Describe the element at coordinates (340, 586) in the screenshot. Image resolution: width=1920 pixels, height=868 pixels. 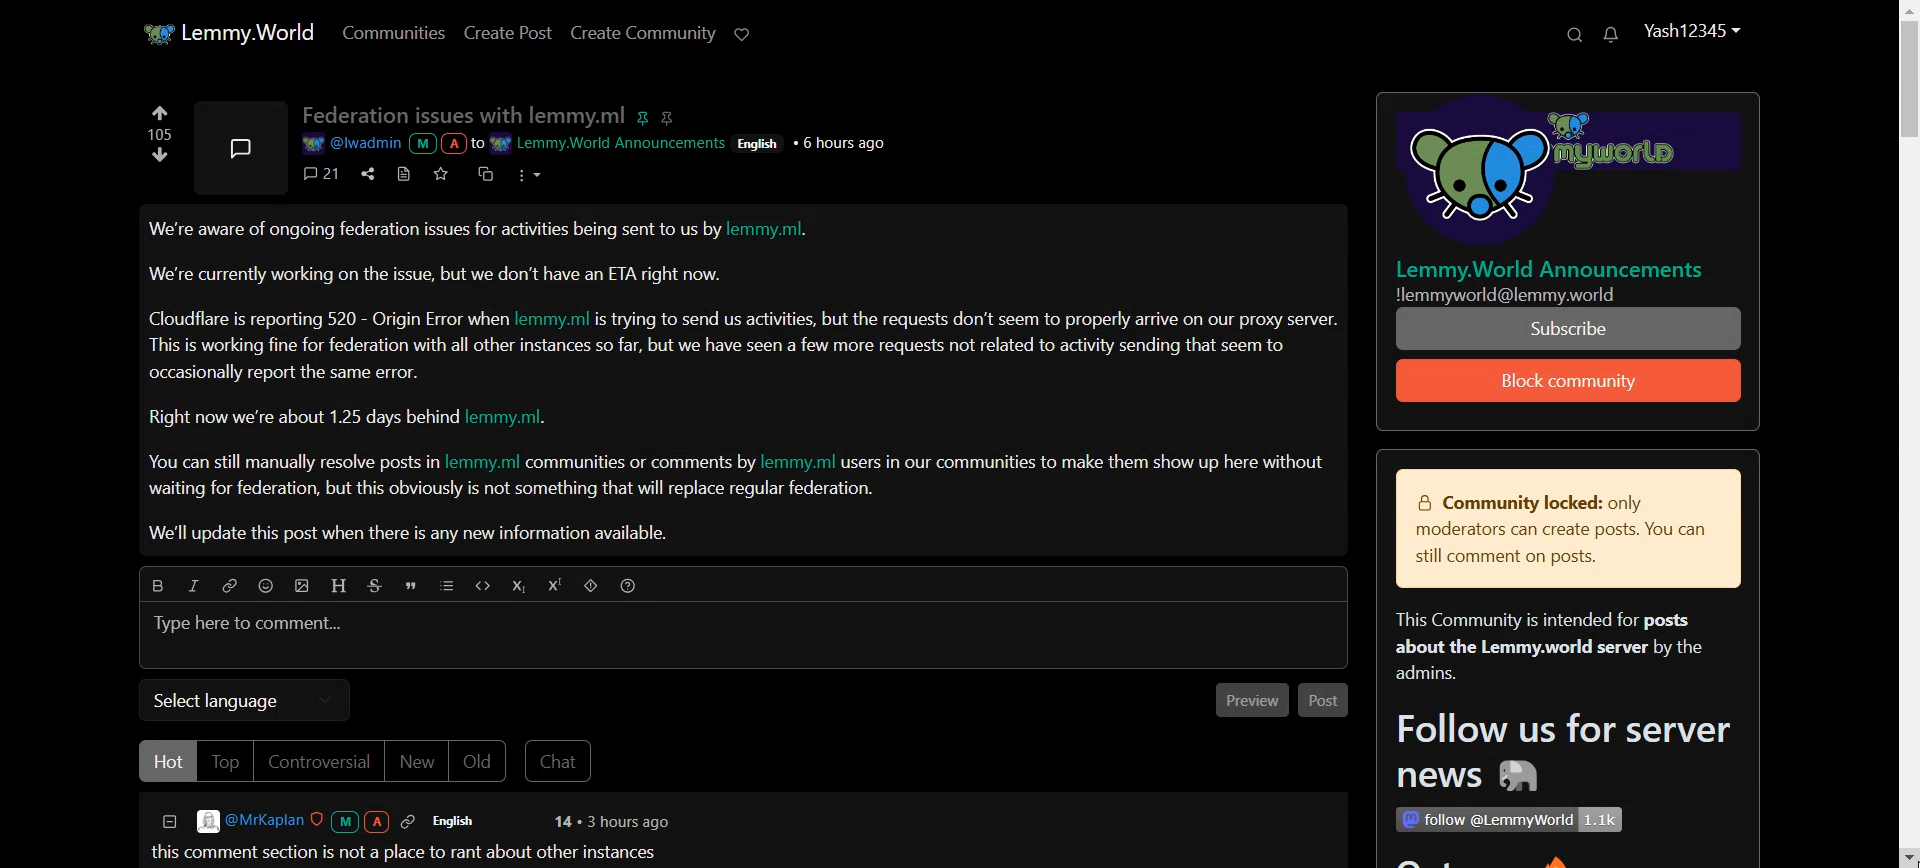
I see `Header` at that location.